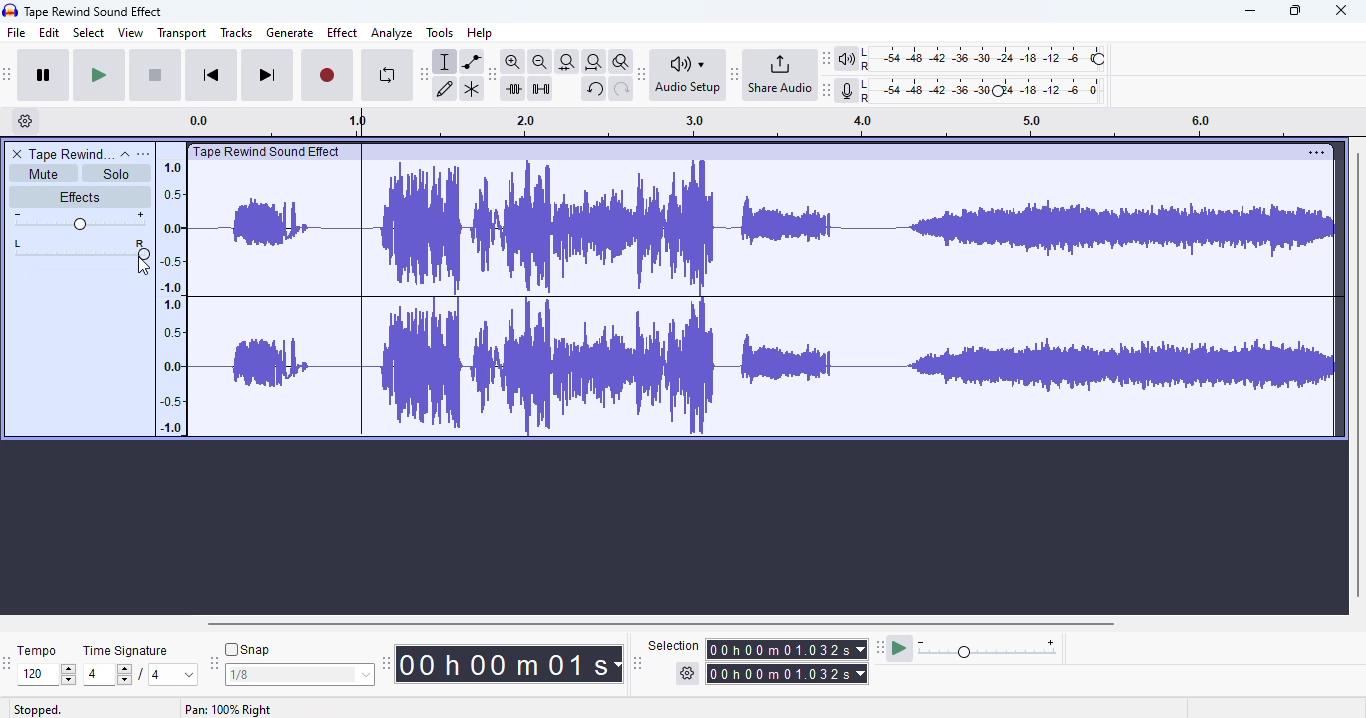 Image resolution: width=1366 pixels, height=718 pixels. What do you see at coordinates (766, 300) in the screenshot?
I see `audio selected` at bounding box center [766, 300].